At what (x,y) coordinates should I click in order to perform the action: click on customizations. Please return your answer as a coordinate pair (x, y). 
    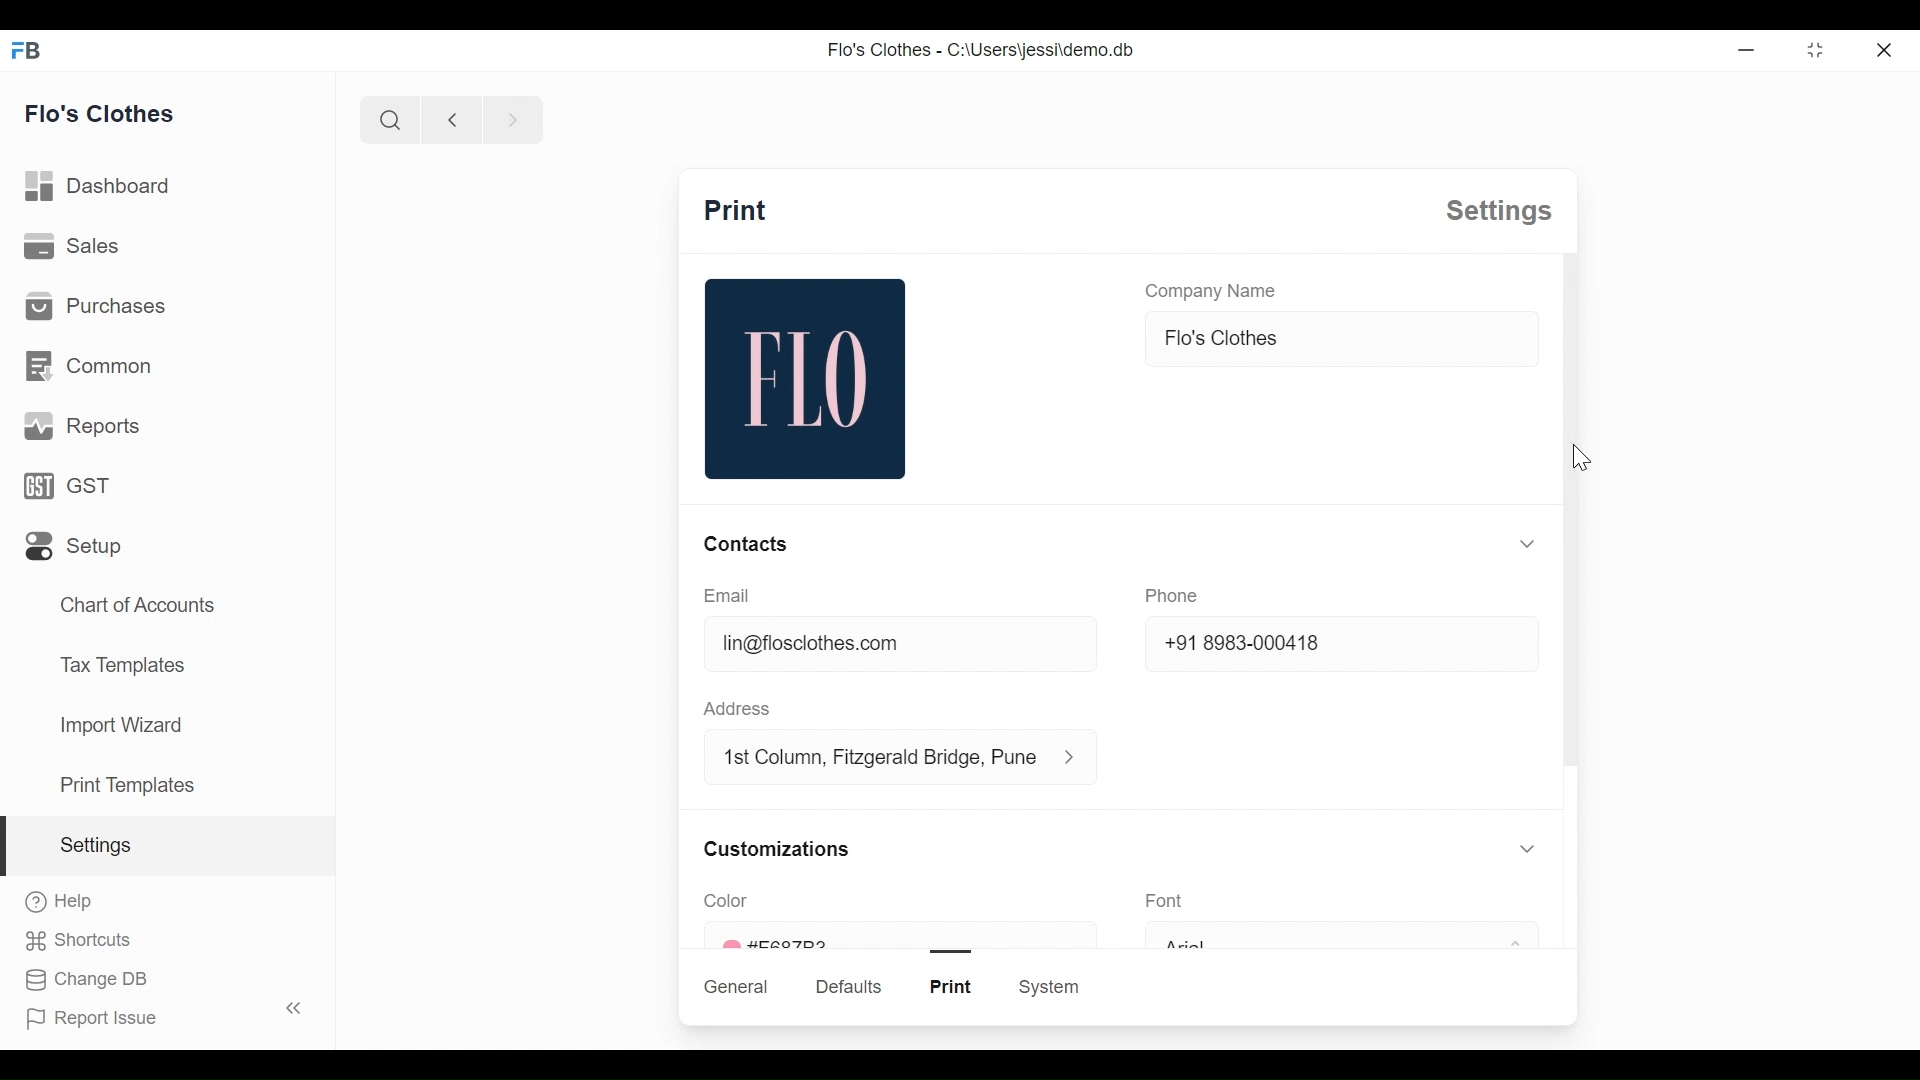
    Looking at the image, I should click on (774, 850).